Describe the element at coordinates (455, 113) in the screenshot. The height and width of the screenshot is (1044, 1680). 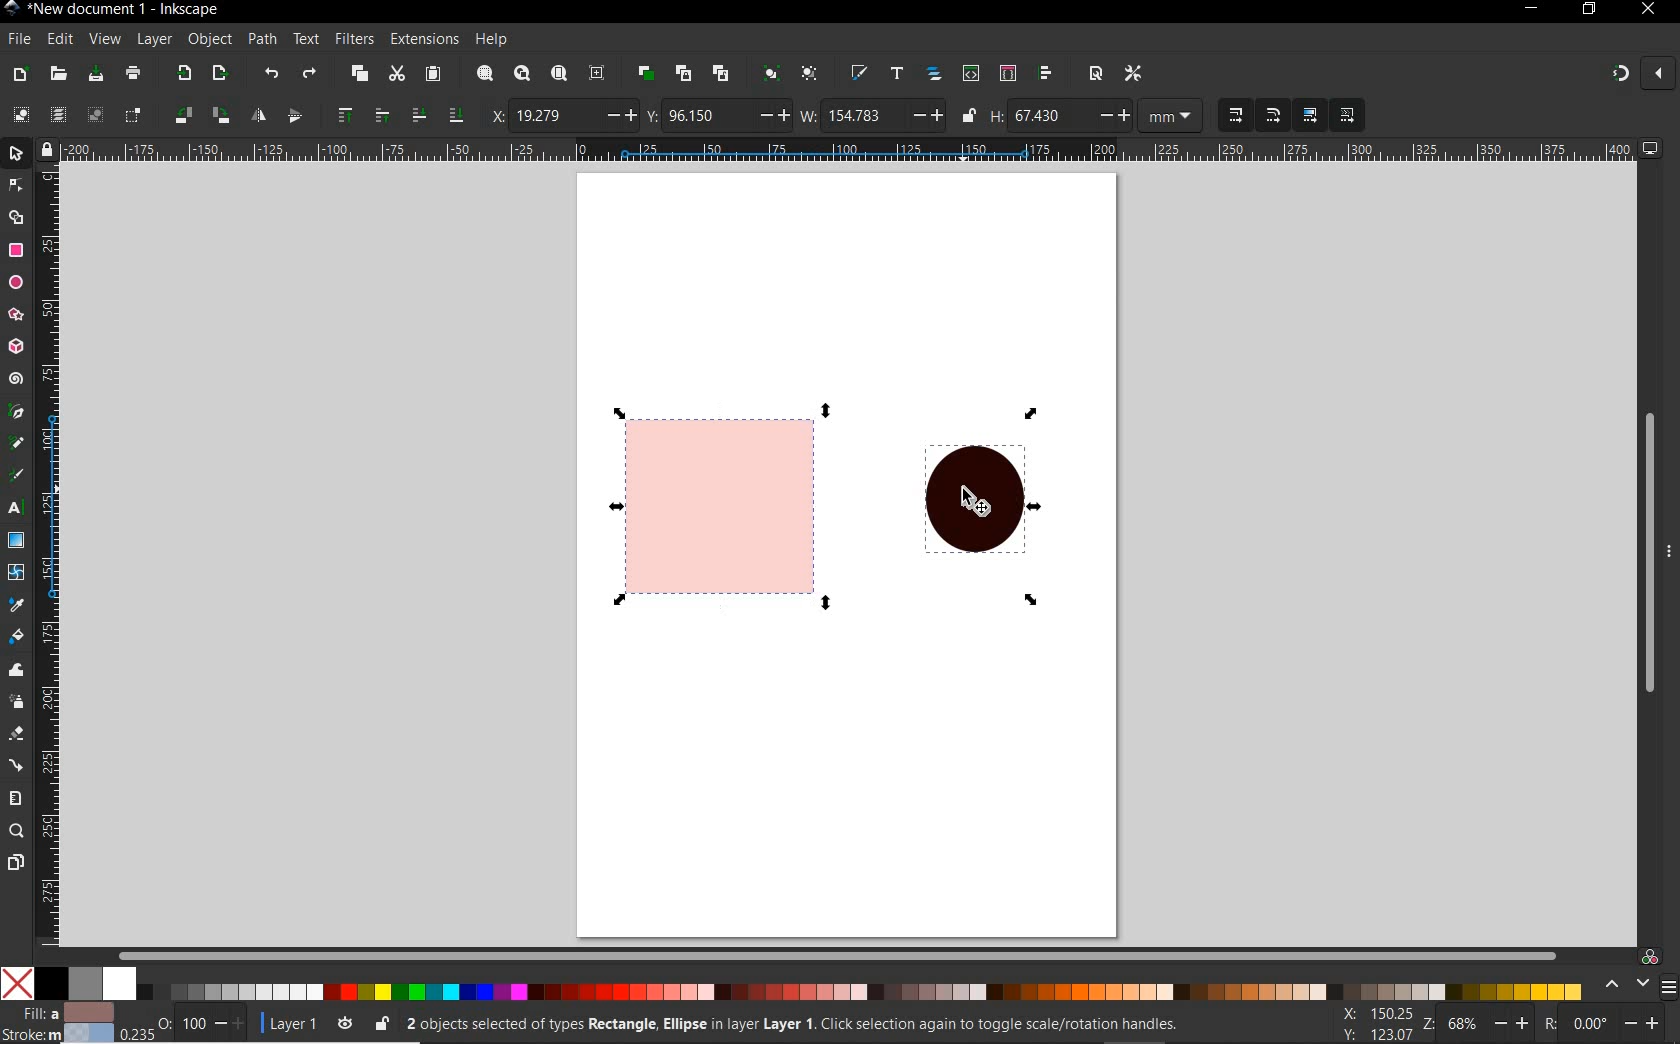
I see `lower to bottom` at that location.